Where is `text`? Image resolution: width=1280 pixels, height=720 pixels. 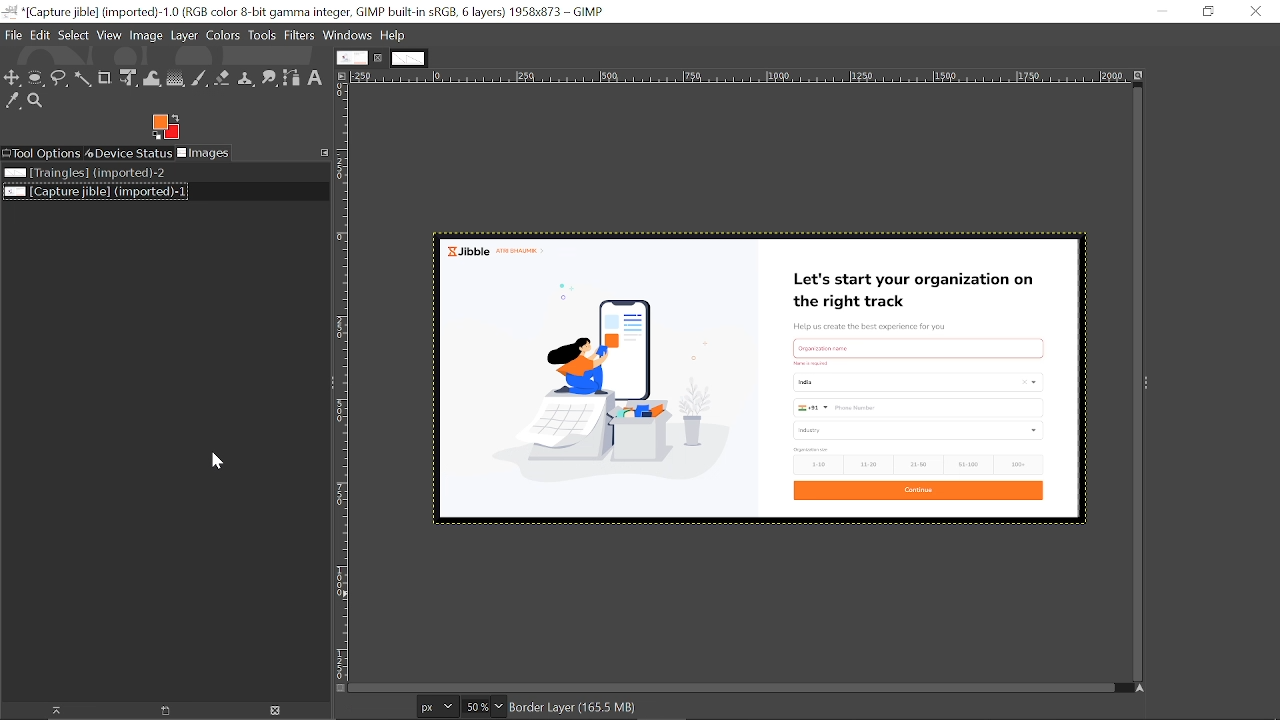 text is located at coordinates (813, 363).